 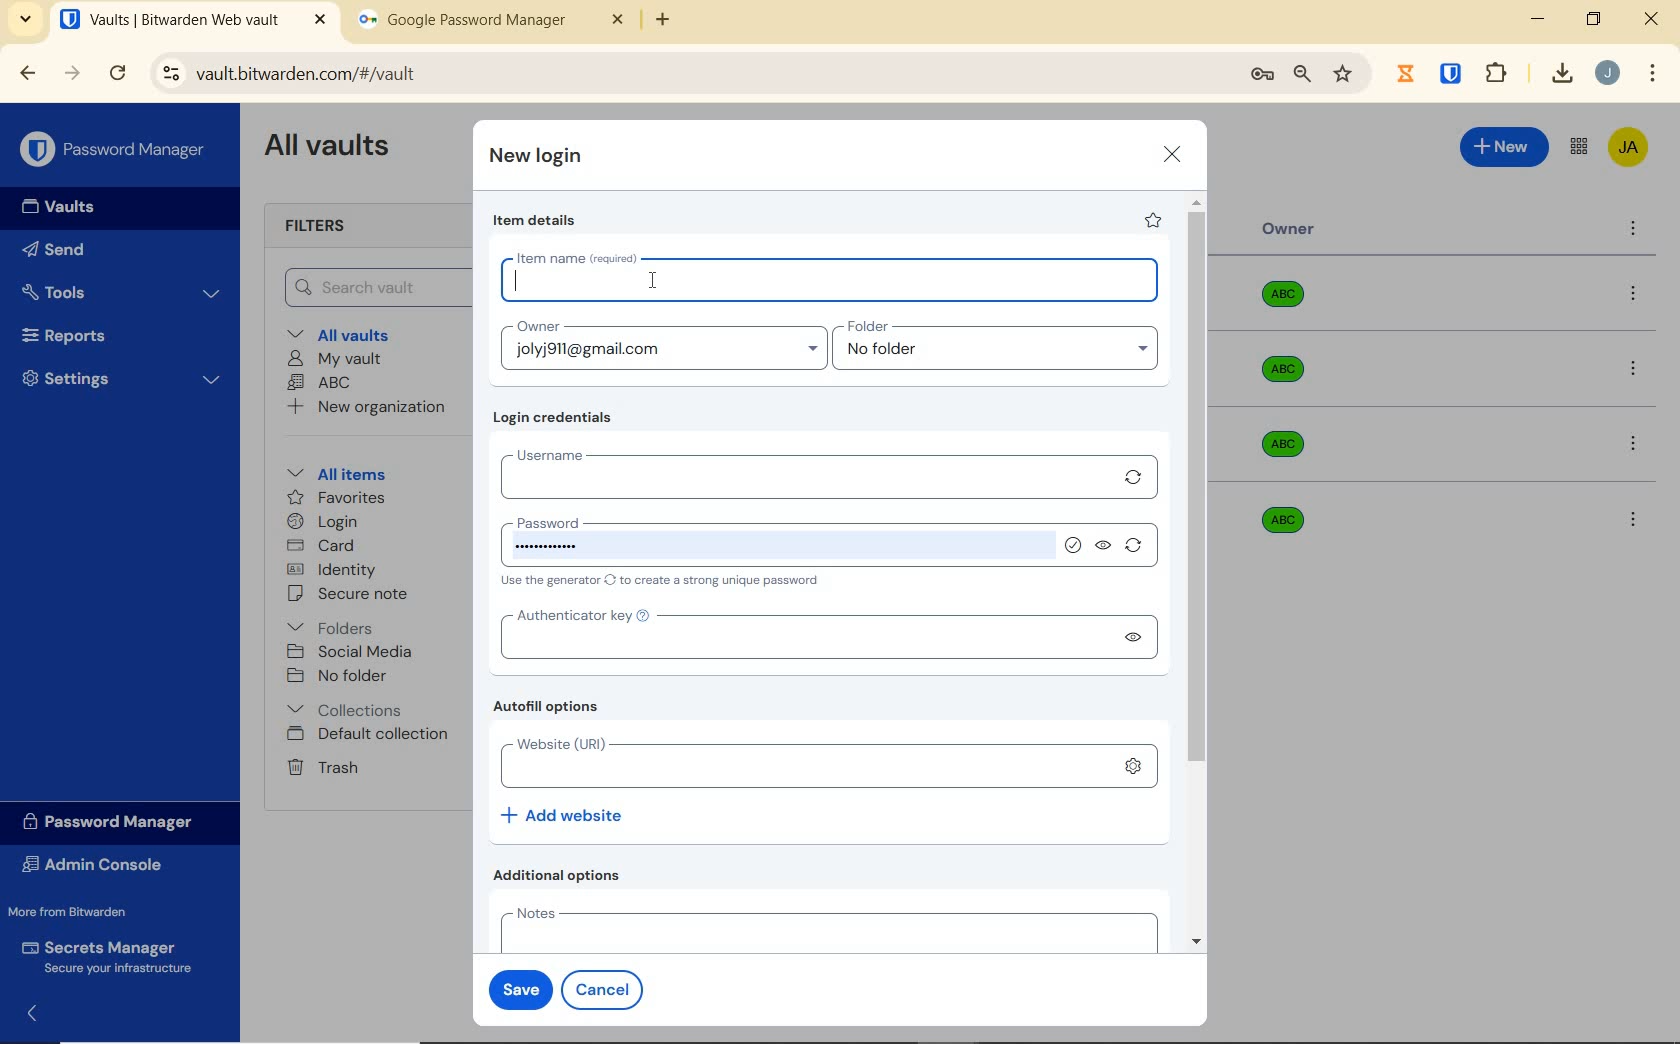 What do you see at coordinates (664, 582) in the screenshot?
I see `Use the generator O to create a strong unique password` at bounding box center [664, 582].